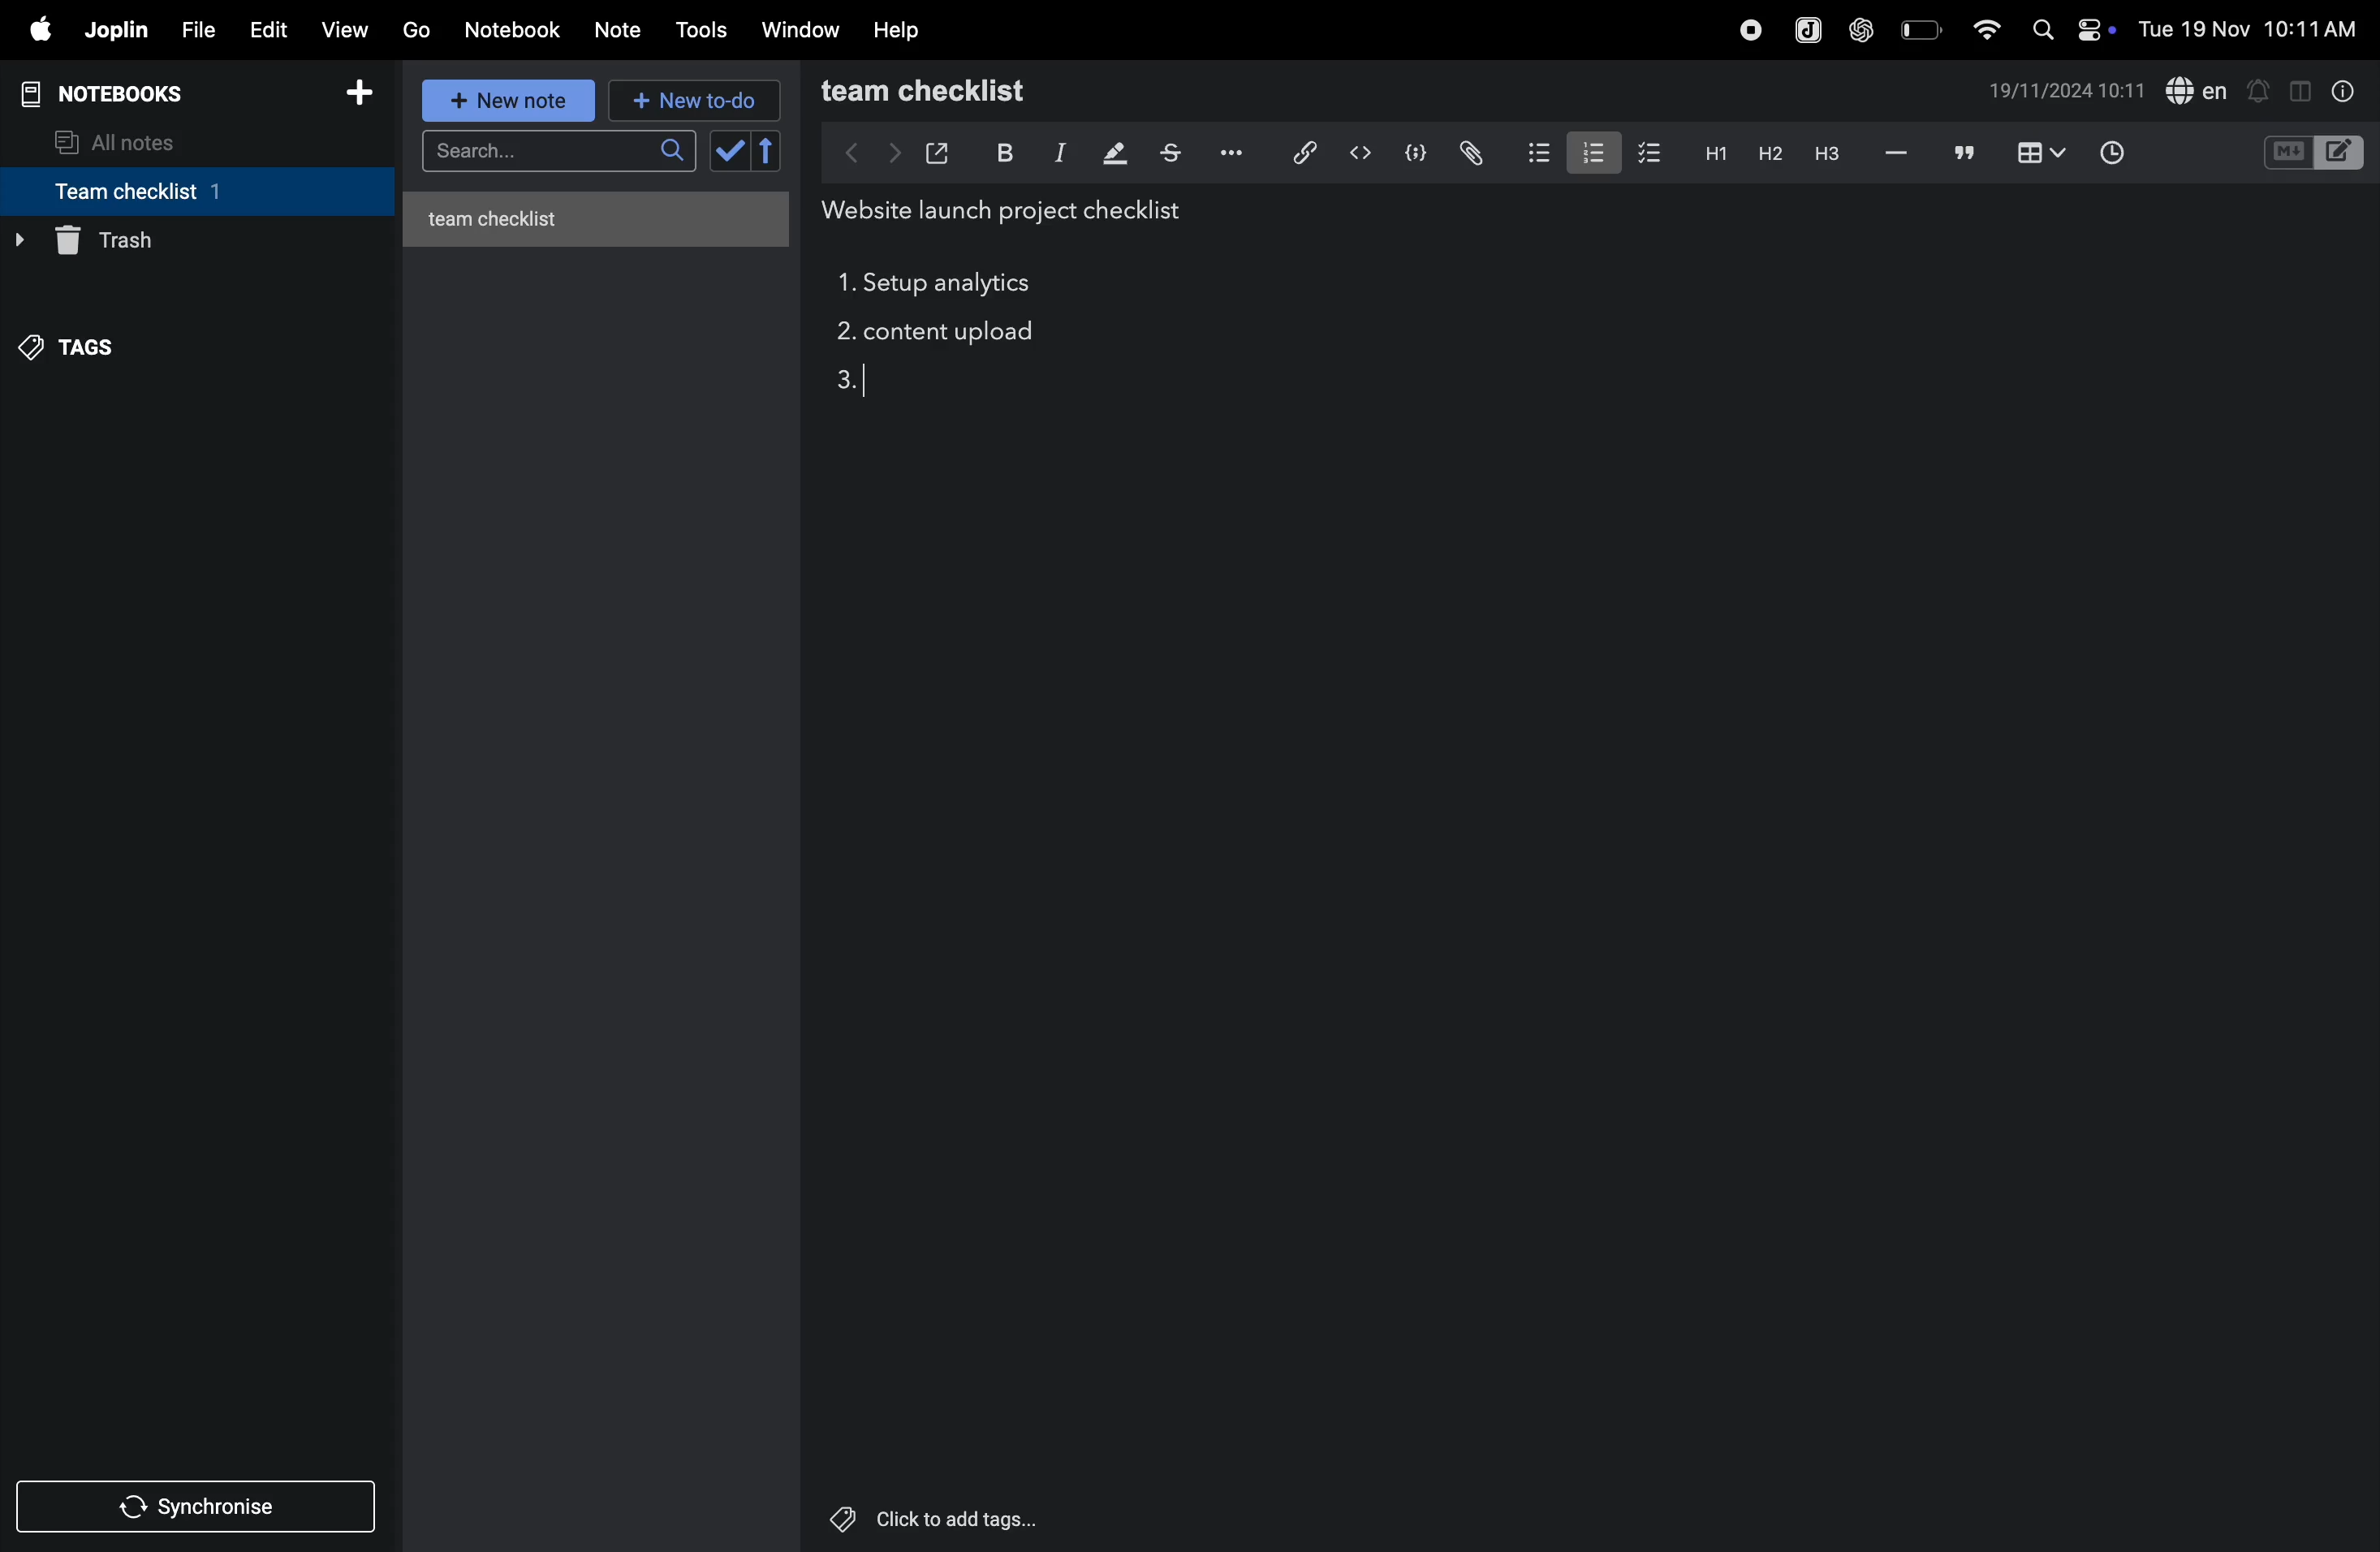 The width and height of the screenshot is (2380, 1552). What do you see at coordinates (955, 285) in the screenshot?
I see `setup analytics` at bounding box center [955, 285].